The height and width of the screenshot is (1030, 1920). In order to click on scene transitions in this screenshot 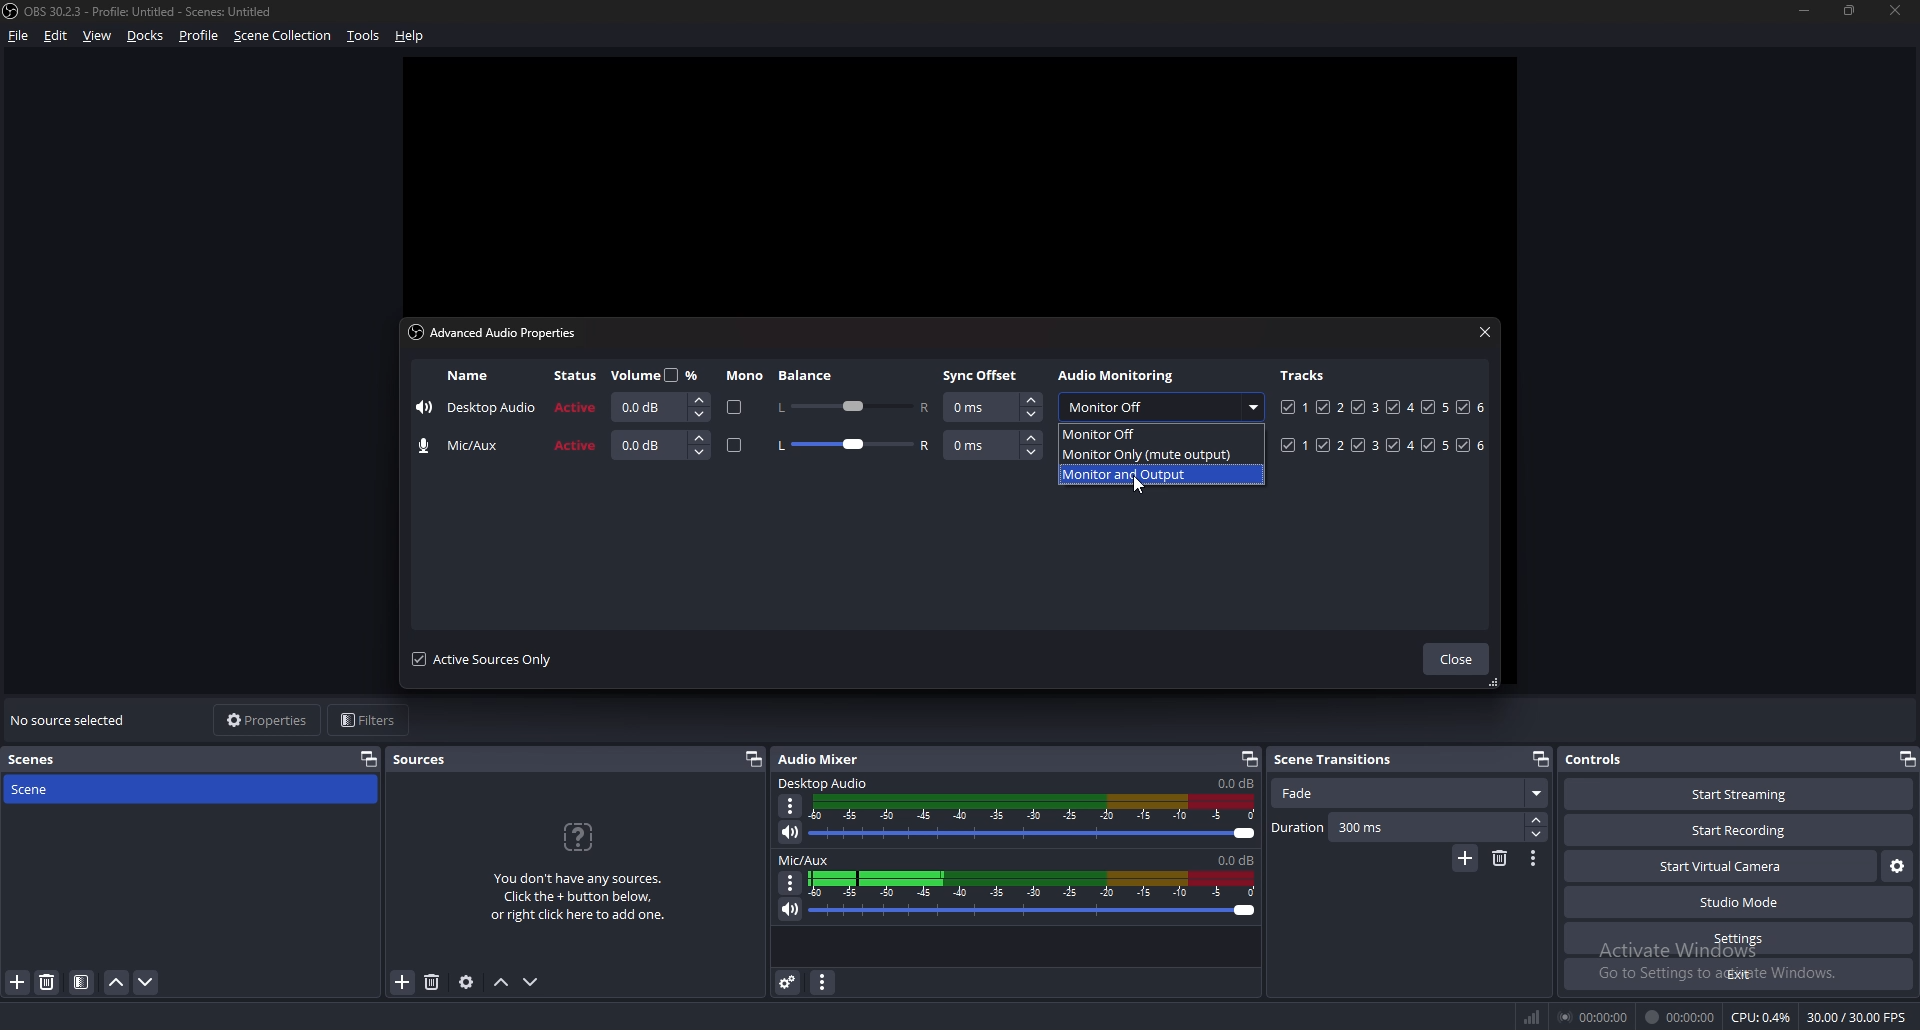, I will do `click(1344, 758)`.